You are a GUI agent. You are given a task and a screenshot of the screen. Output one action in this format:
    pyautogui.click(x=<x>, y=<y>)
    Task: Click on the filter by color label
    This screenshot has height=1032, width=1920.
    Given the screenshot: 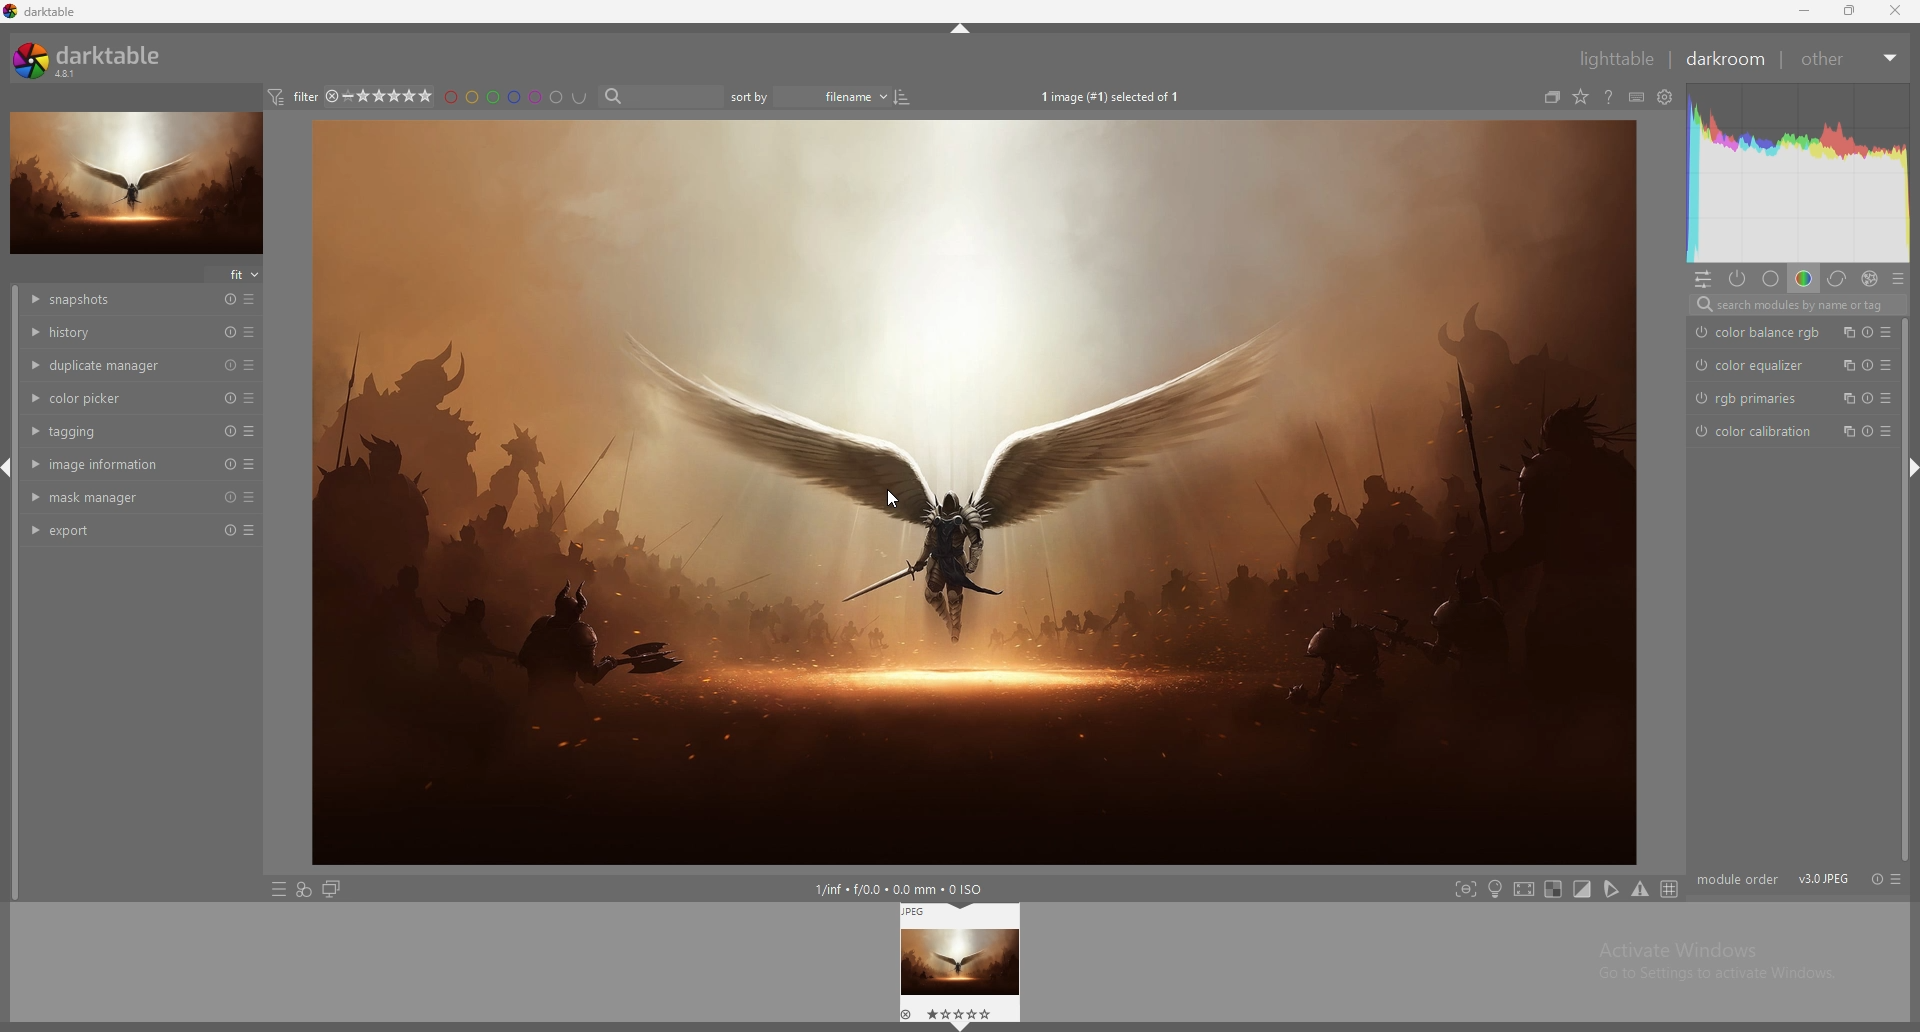 What is the action you would take?
    pyautogui.click(x=516, y=97)
    